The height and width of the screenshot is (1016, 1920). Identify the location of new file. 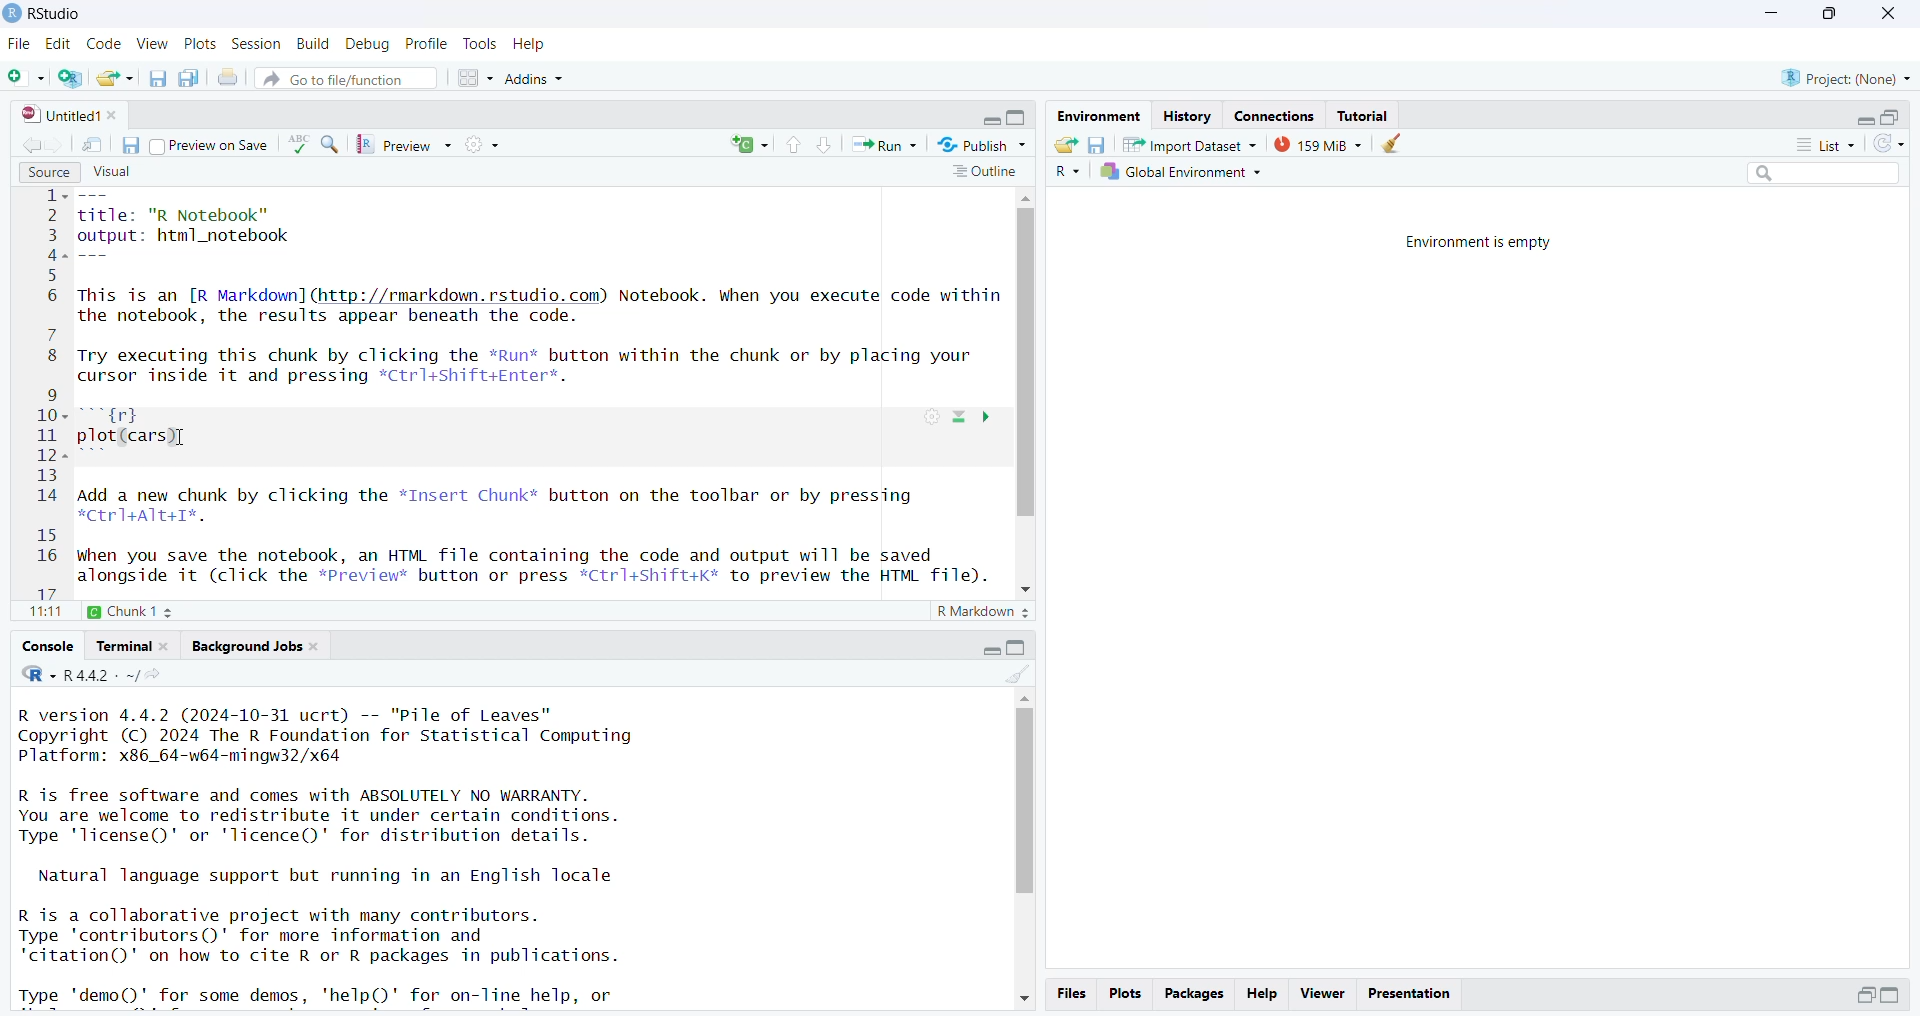
(27, 78).